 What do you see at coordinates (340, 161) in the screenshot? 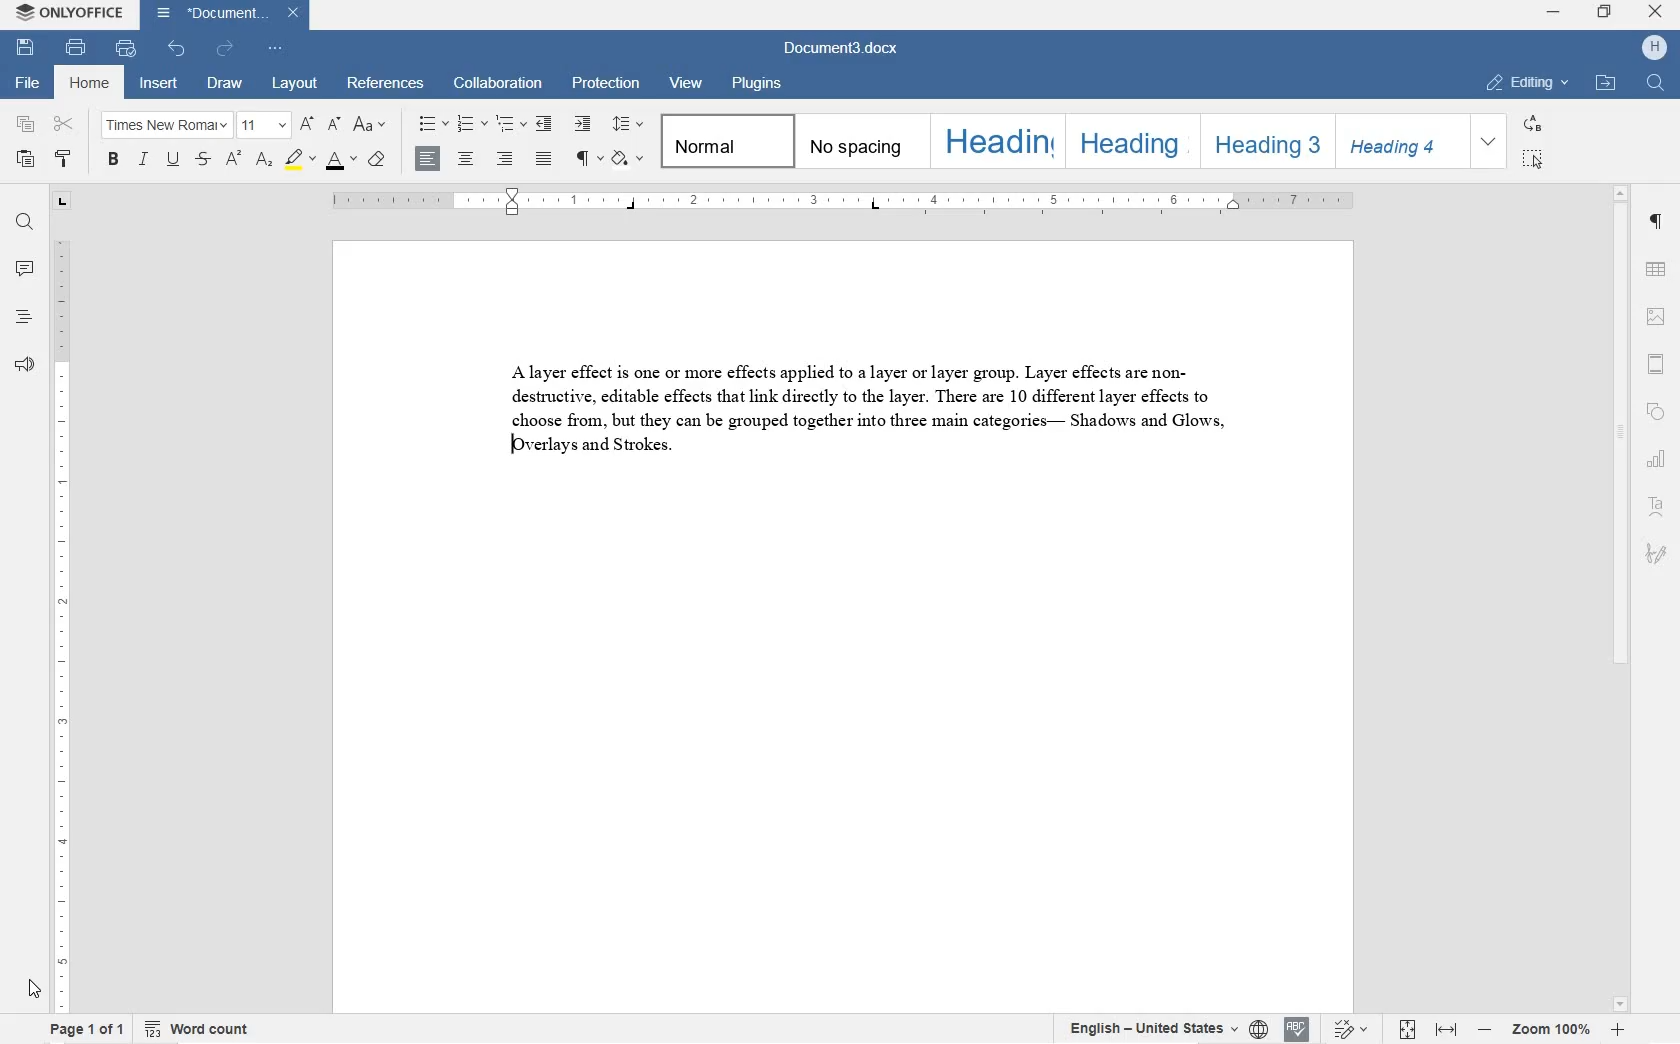
I see `FONT COLOR` at bounding box center [340, 161].